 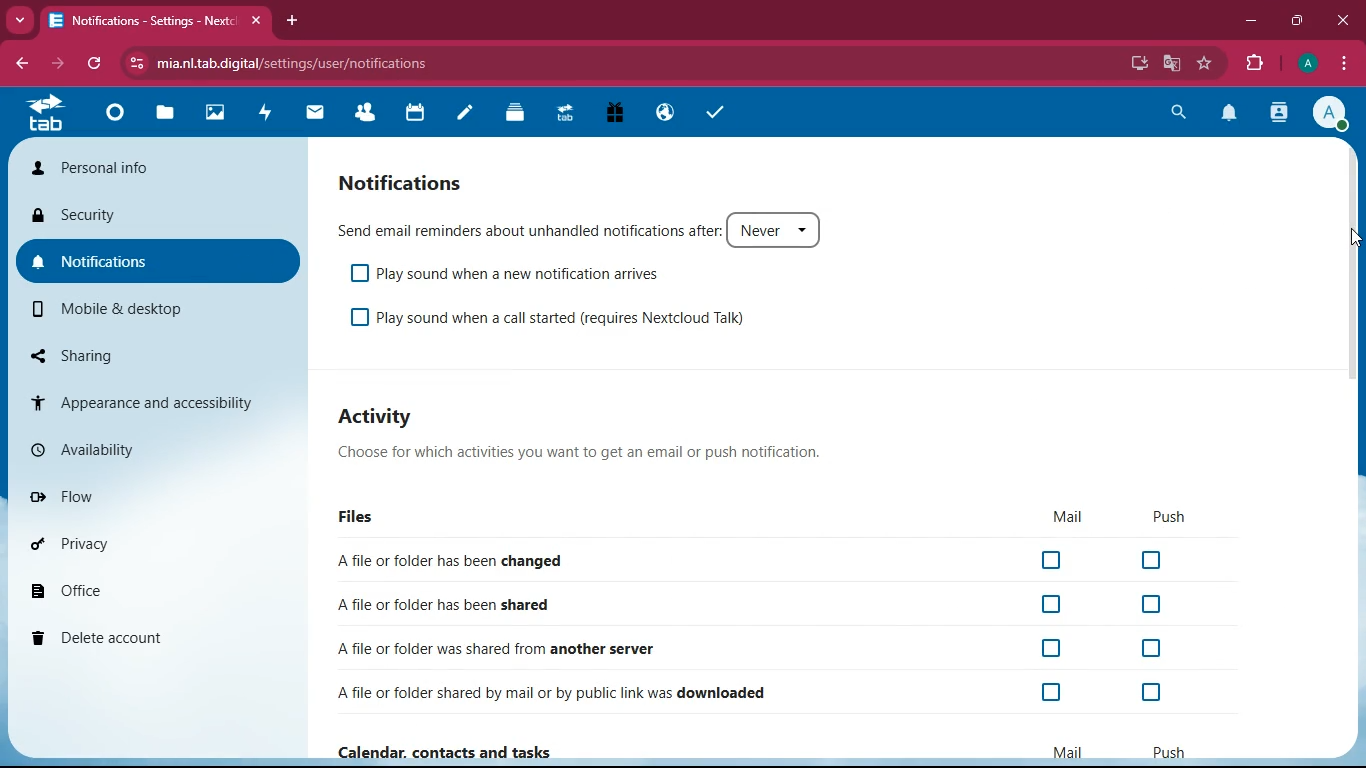 What do you see at coordinates (666, 114) in the screenshot?
I see `Email Hosting` at bounding box center [666, 114].